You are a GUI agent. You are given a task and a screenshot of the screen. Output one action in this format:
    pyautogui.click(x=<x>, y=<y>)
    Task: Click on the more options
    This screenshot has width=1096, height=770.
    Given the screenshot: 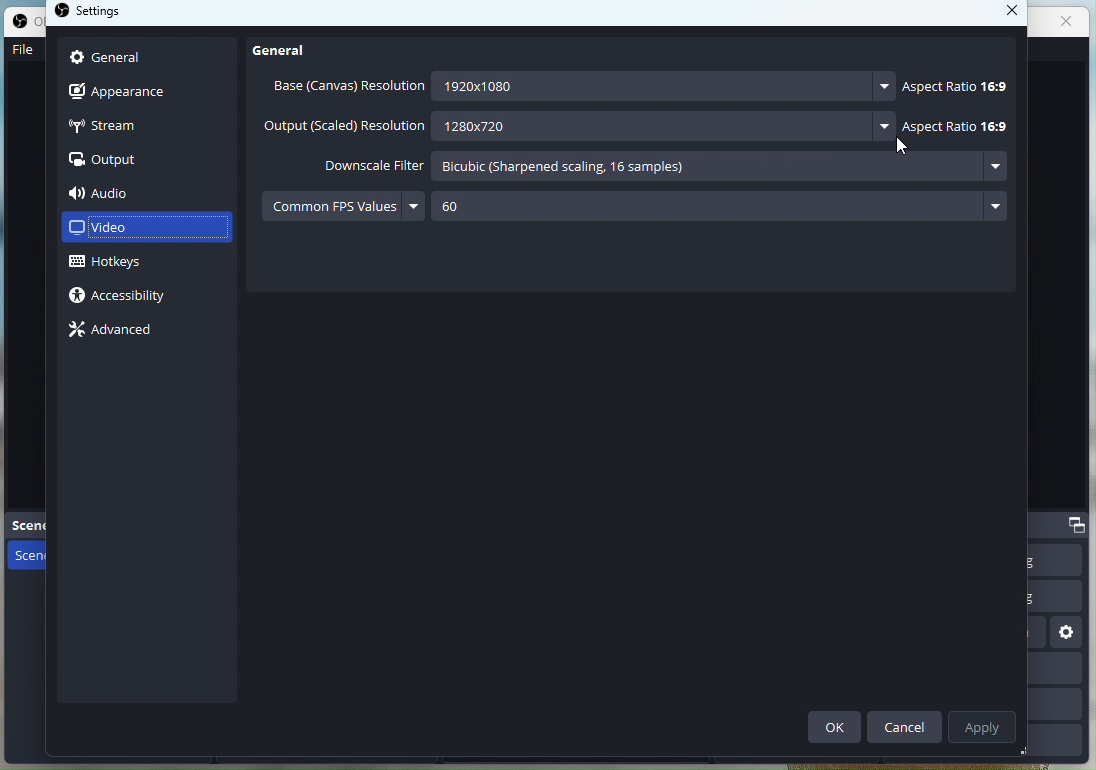 What is the action you would take?
    pyautogui.click(x=884, y=88)
    